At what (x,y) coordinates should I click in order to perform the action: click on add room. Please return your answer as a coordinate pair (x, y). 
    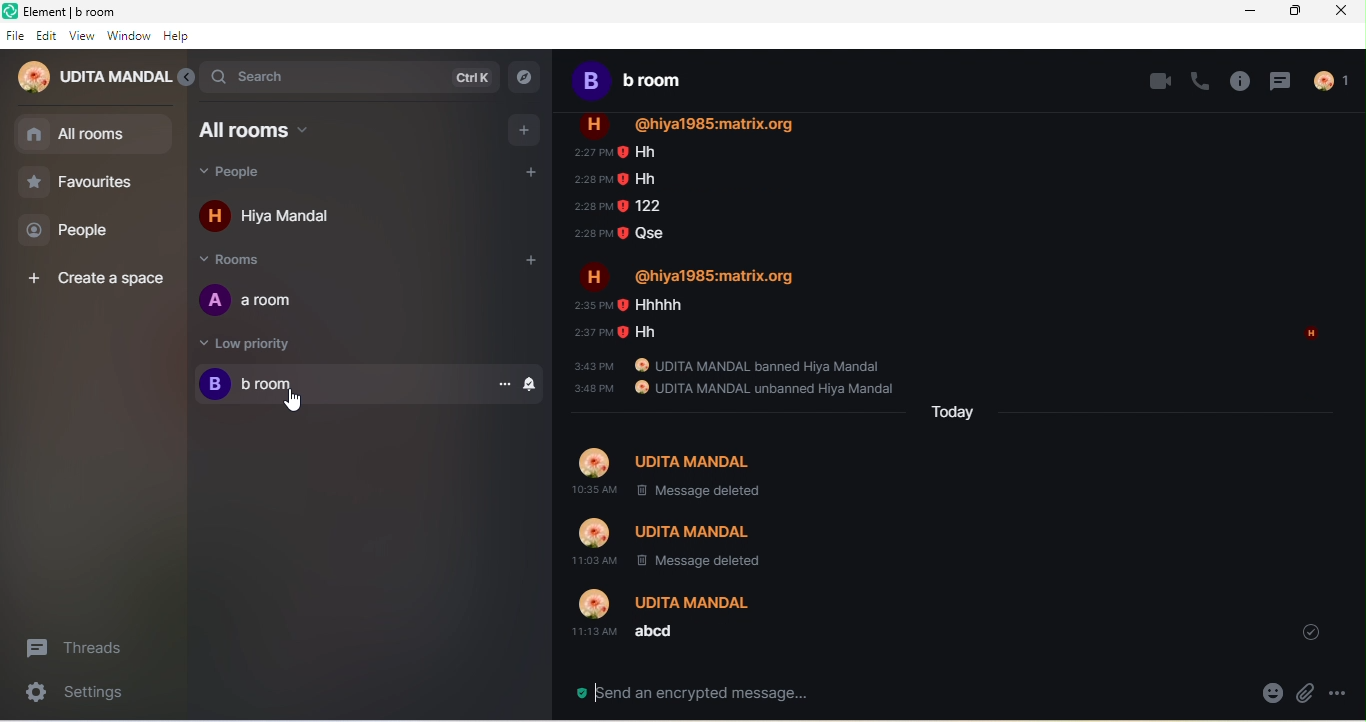
    Looking at the image, I should click on (536, 266).